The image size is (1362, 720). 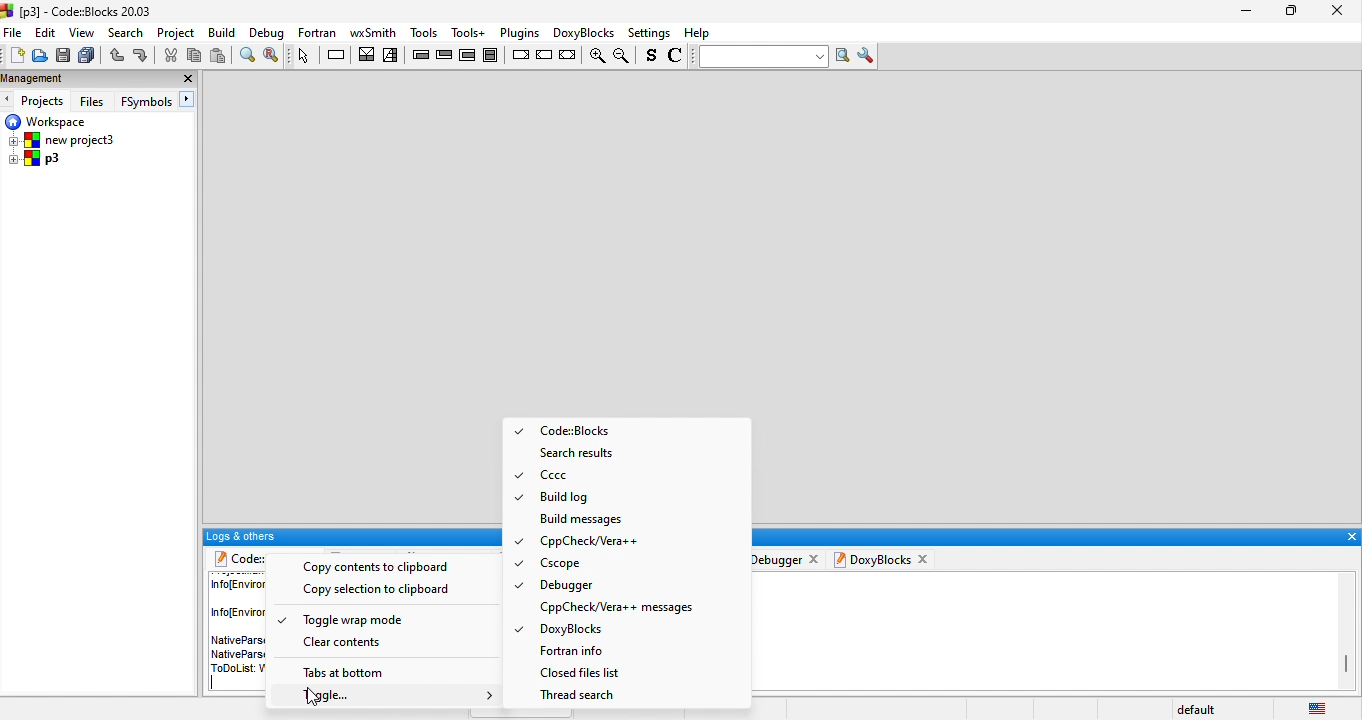 What do you see at coordinates (367, 54) in the screenshot?
I see `decision` at bounding box center [367, 54].